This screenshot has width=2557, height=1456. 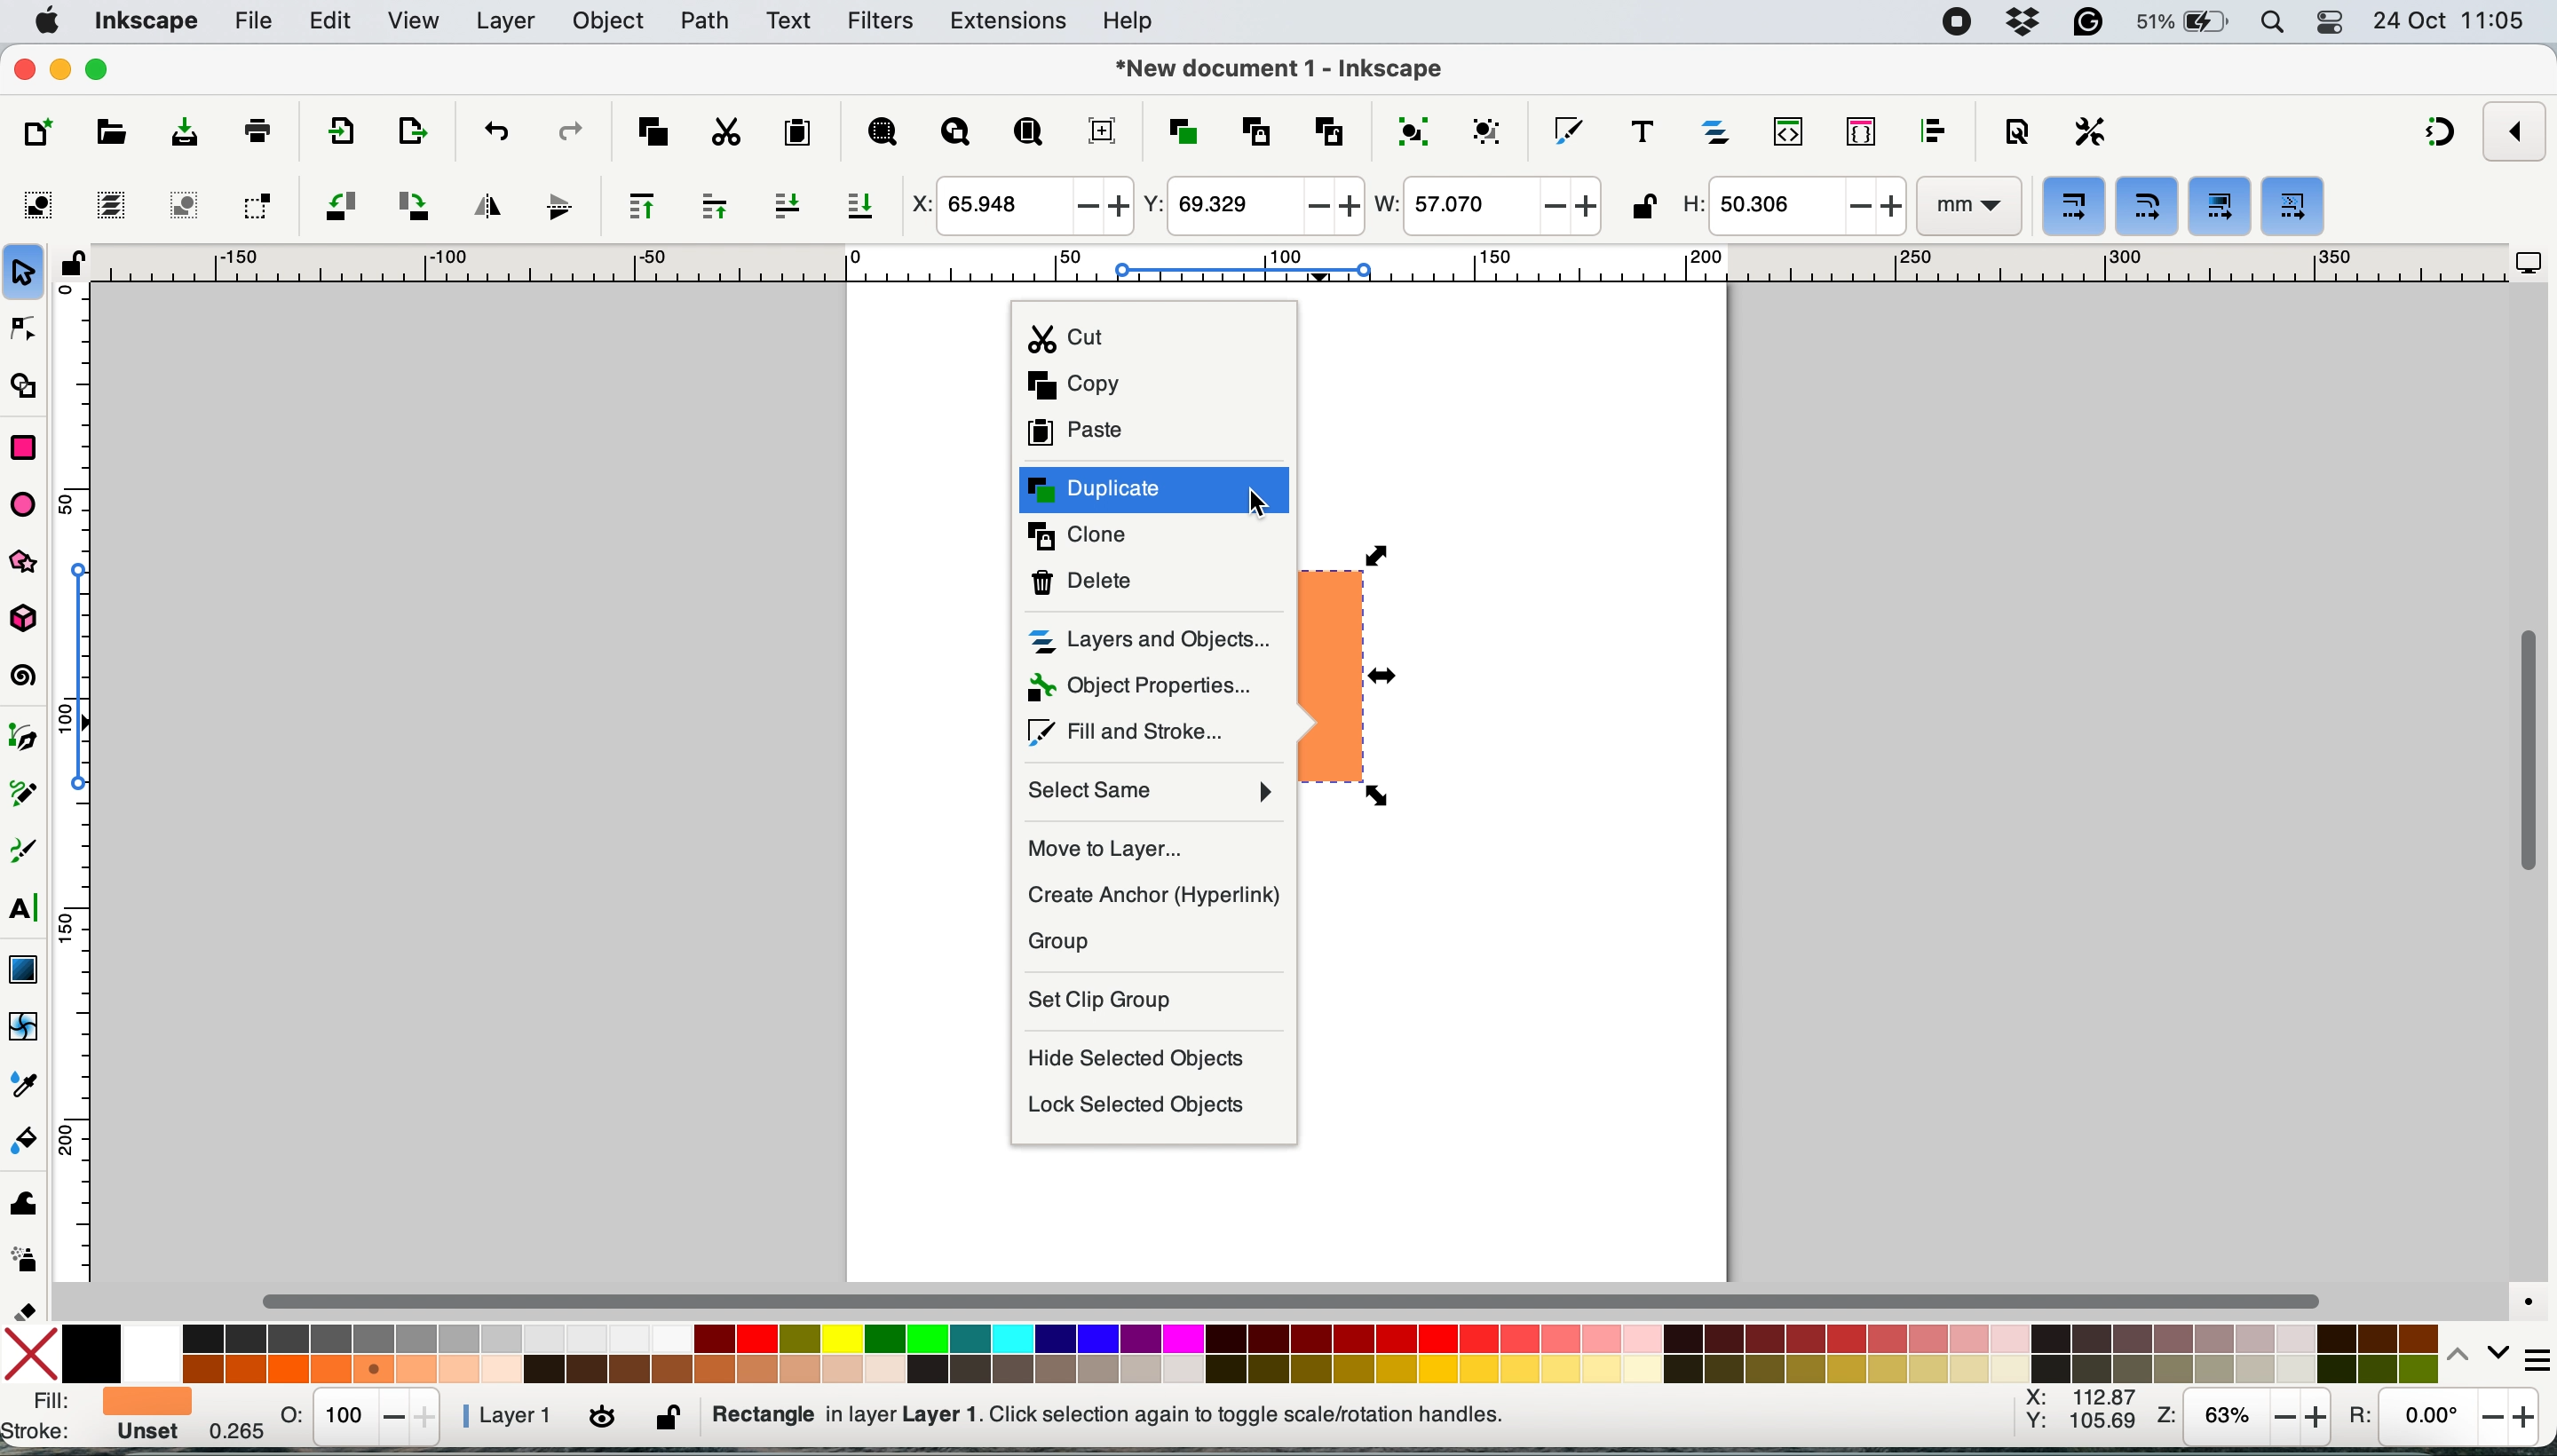 What do you see at coordinates (26, 1260) in the screenshot?
I see `spray tool` at bounding box center [26, 1260].